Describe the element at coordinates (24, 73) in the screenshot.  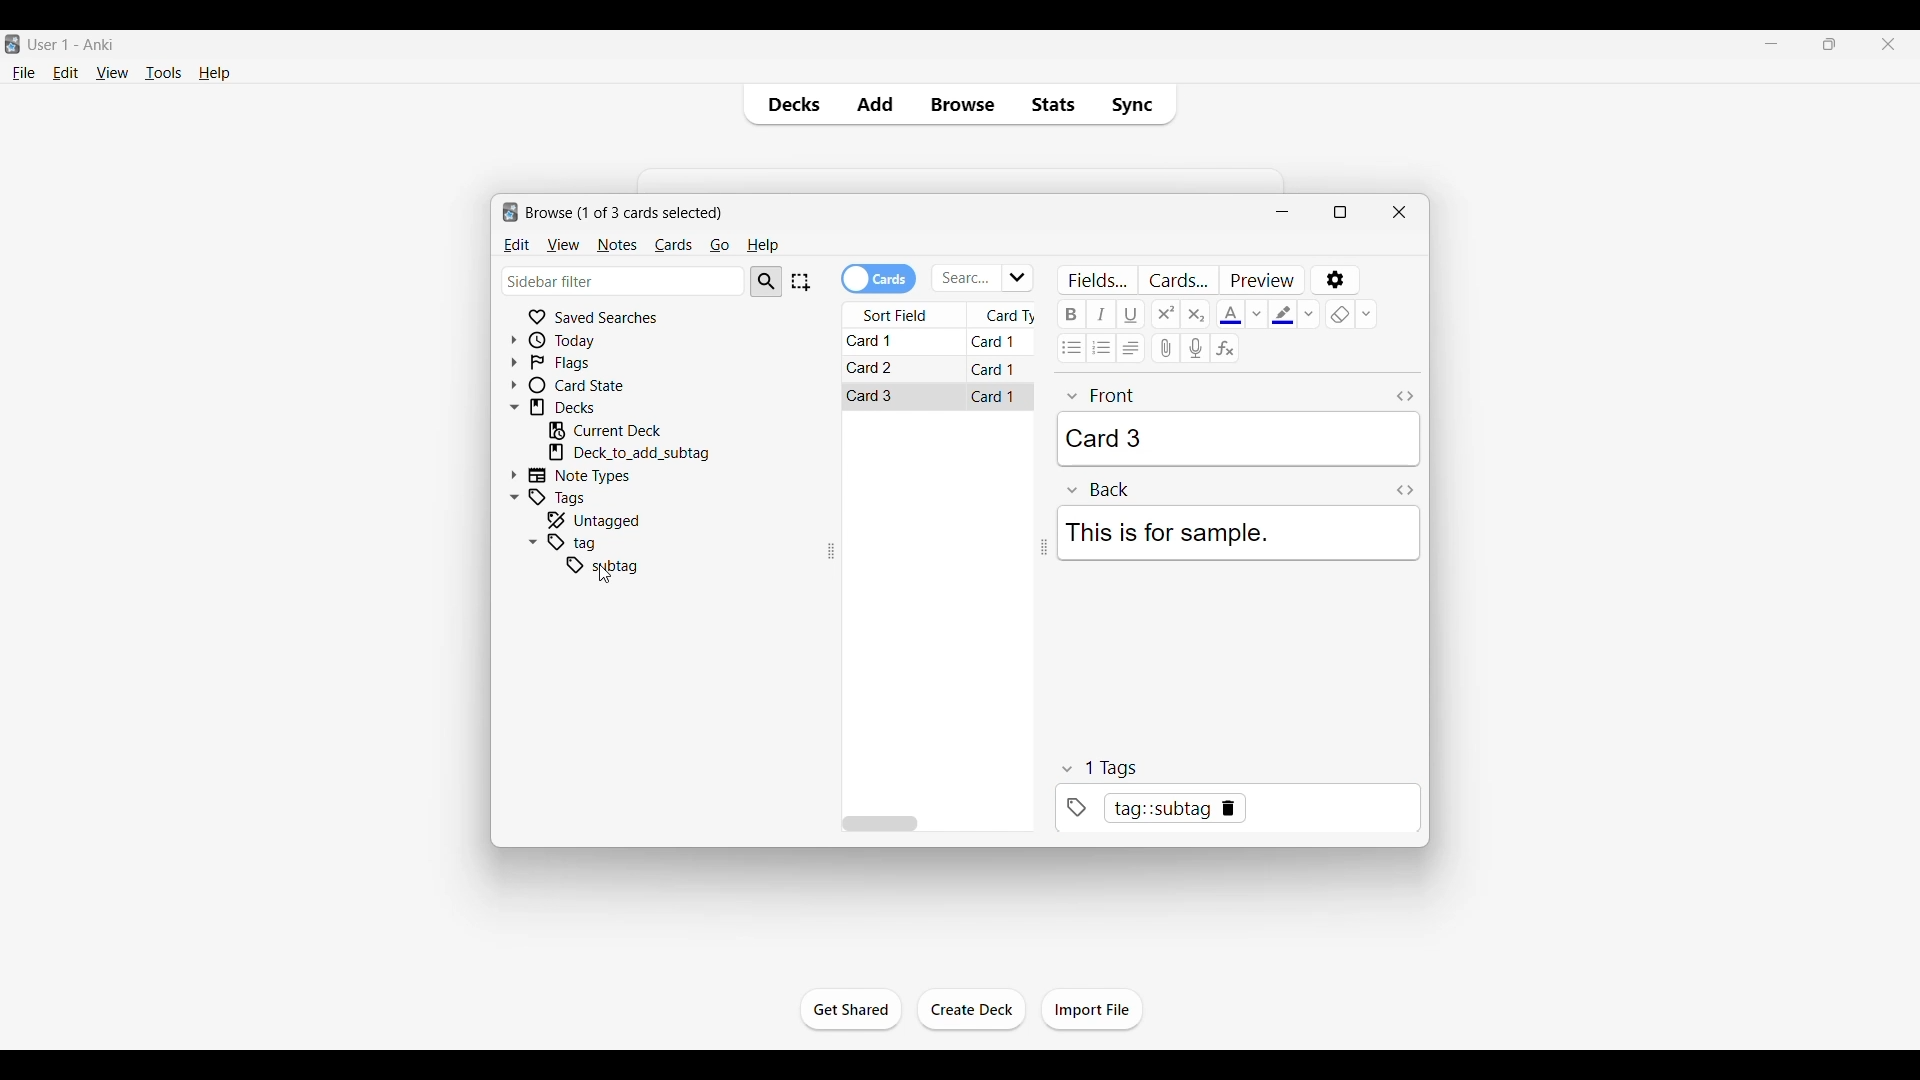
I see `File menu` at that location.